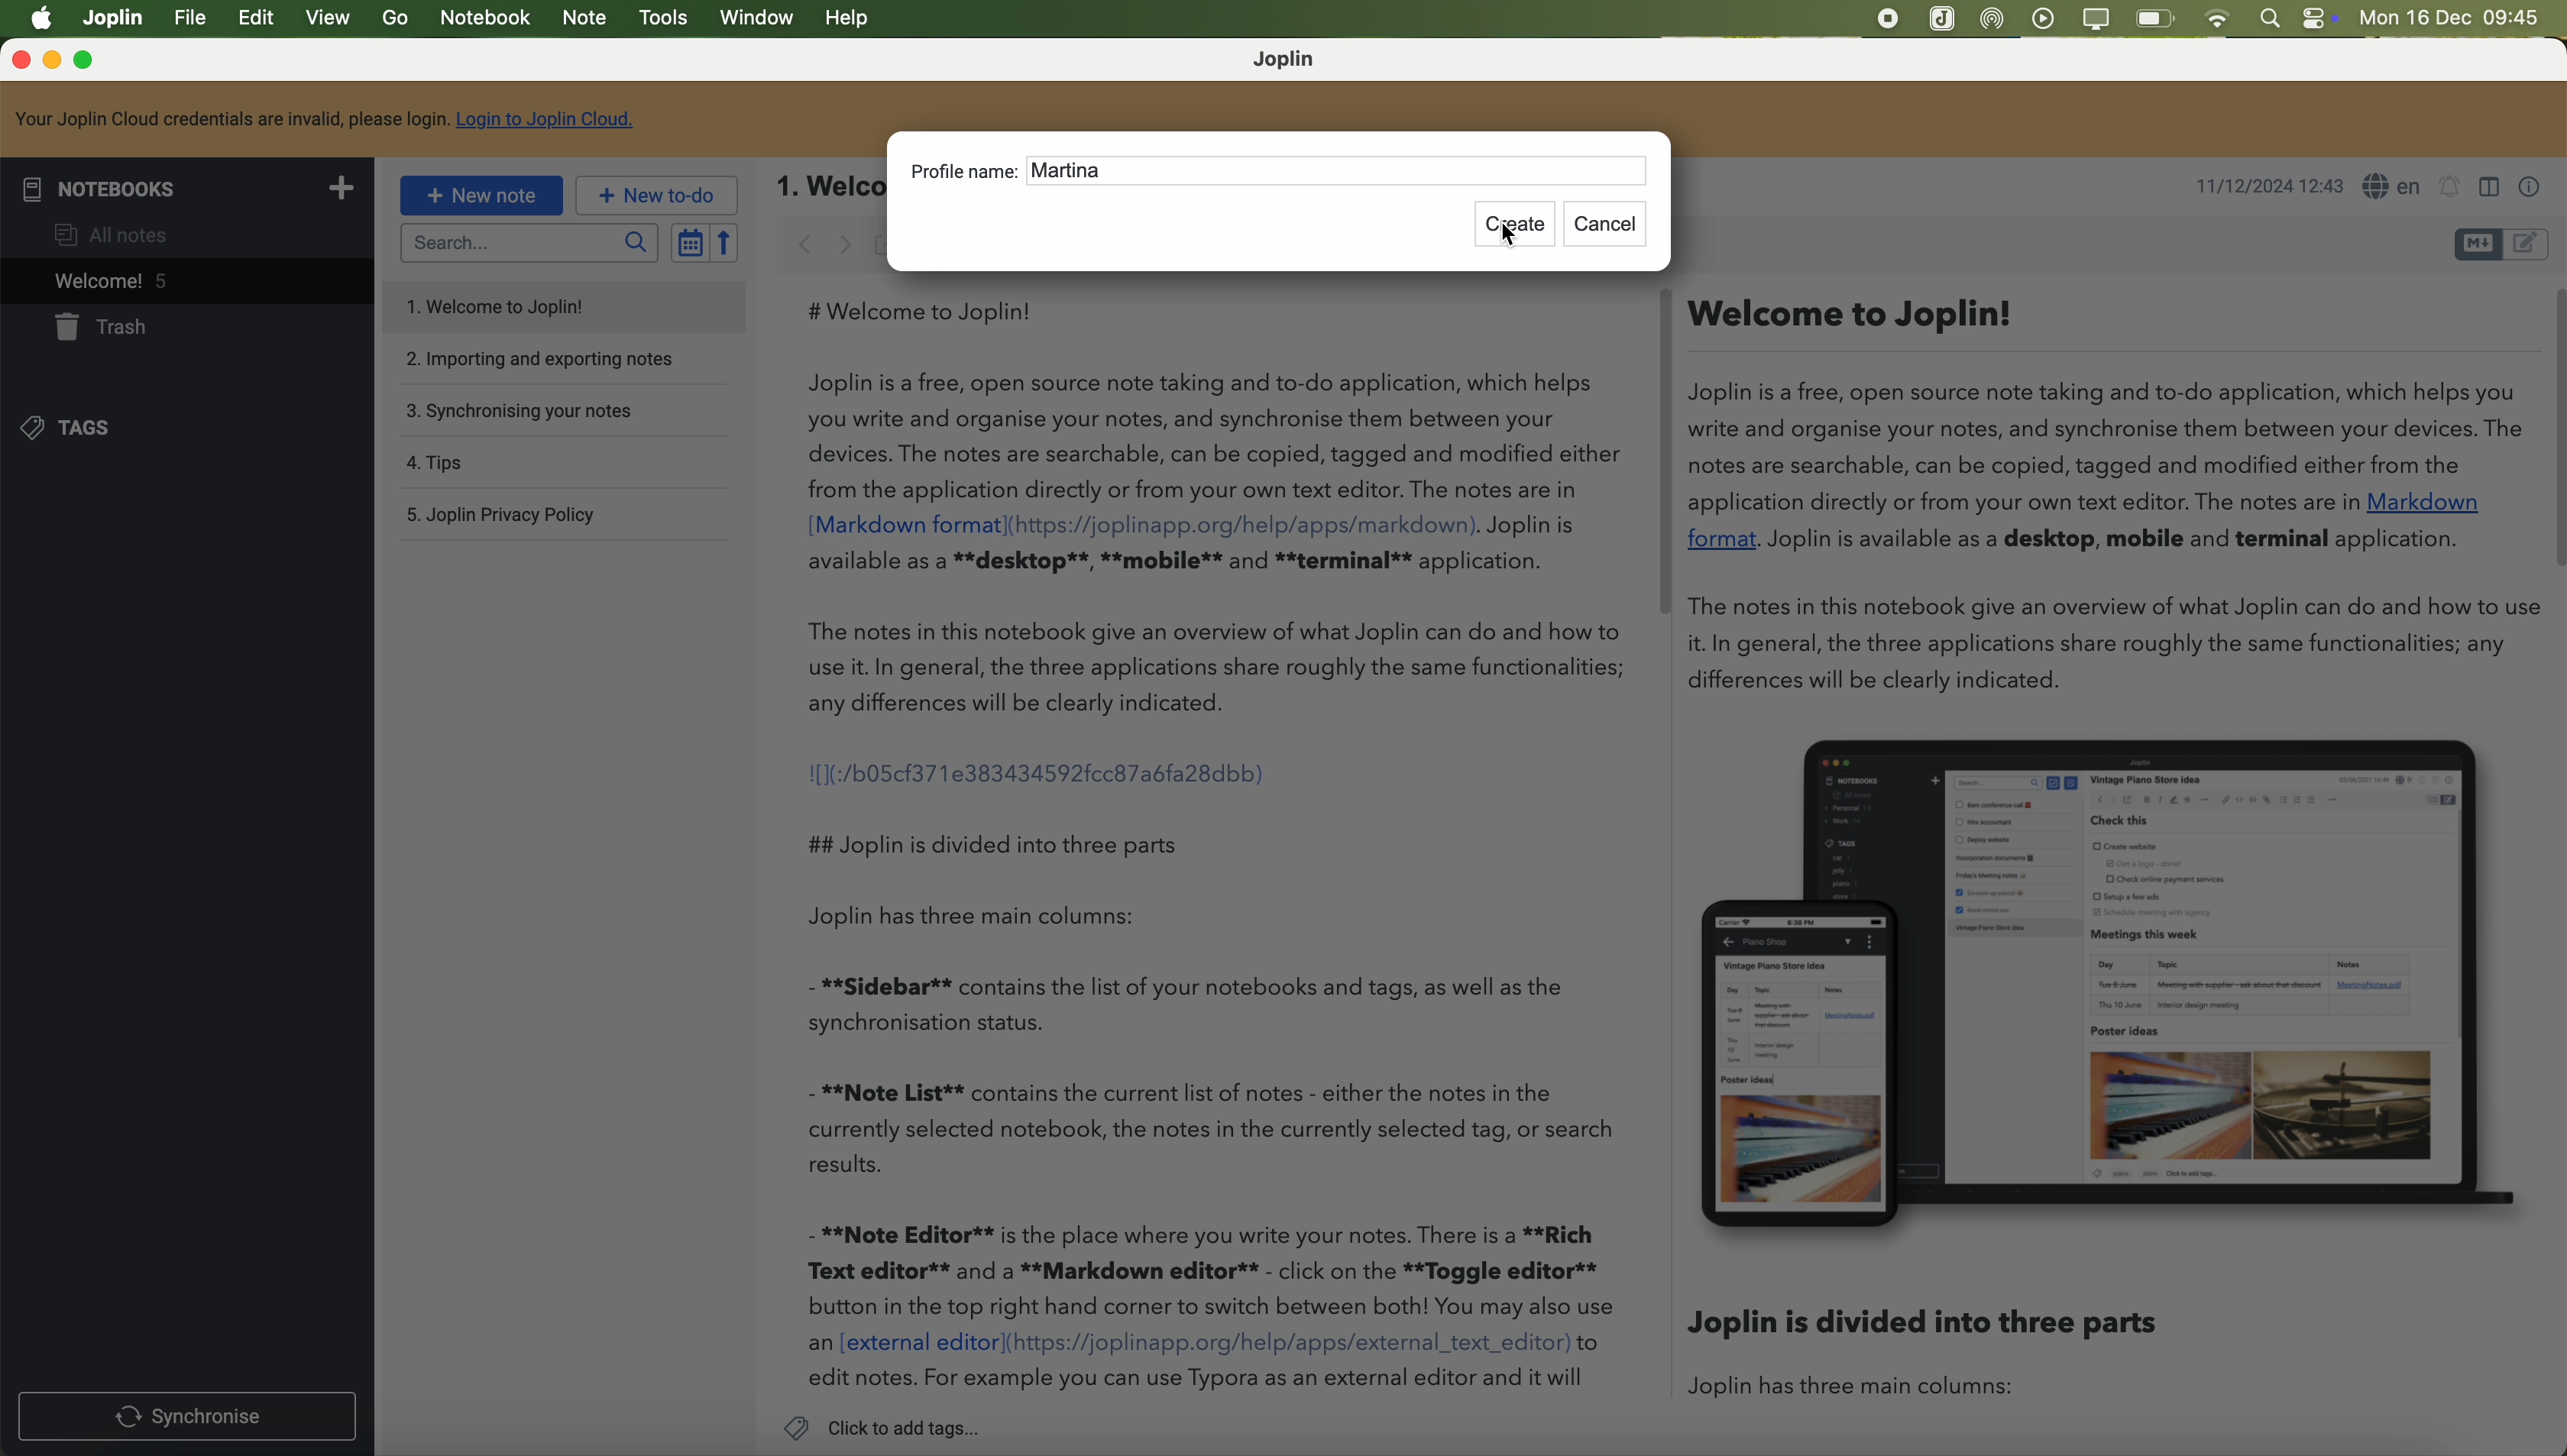  I want to click on Joplin is divided into three parts
Joplin has three main columns:, so click(1940, 1360).